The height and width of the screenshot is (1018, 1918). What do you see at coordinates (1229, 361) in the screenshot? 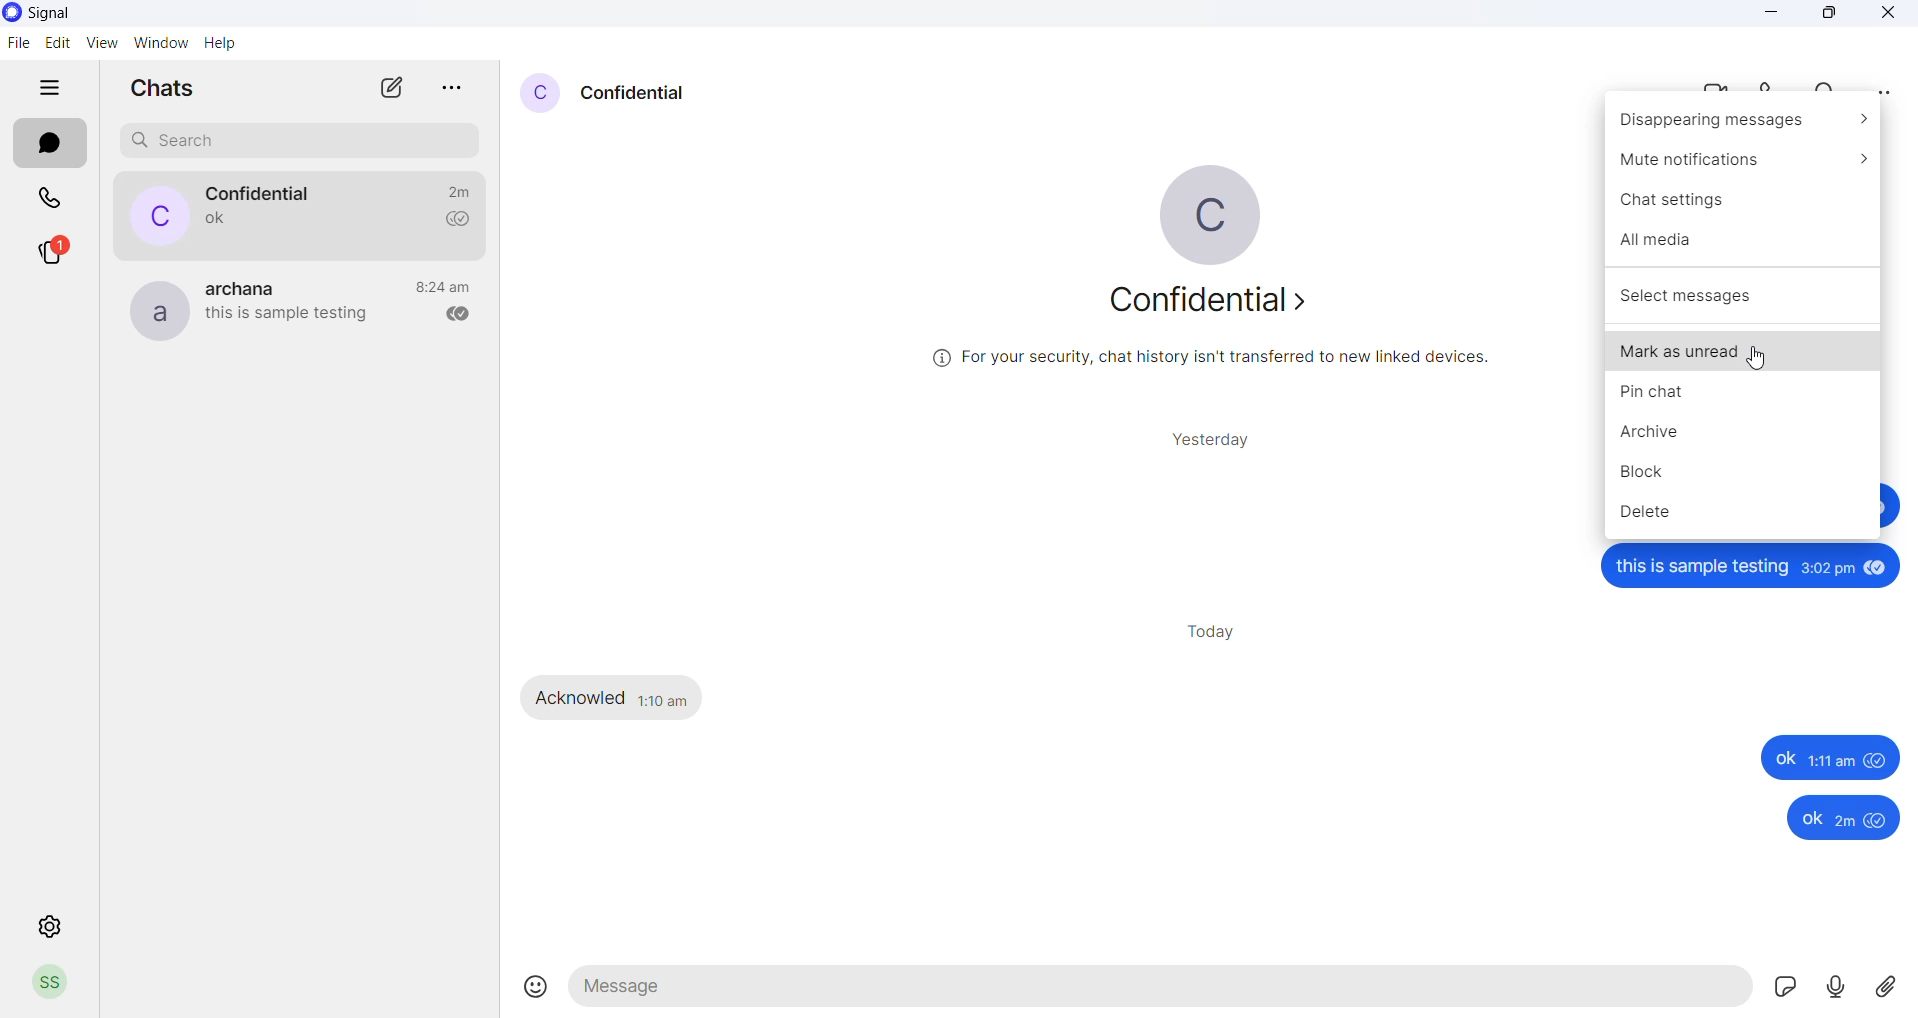
I see `security related information` at bounding box center [1229, 361].